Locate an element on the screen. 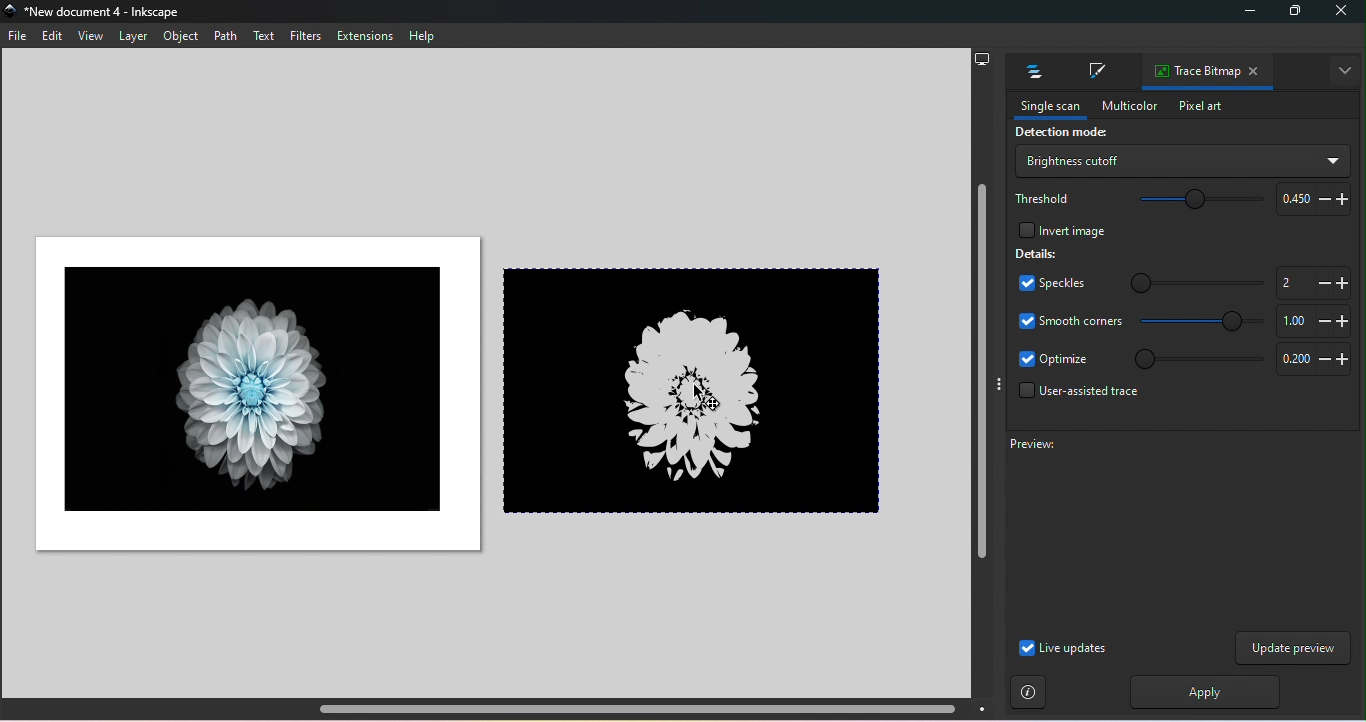 This screenshot has width=1366, height=722. Detection mode is located at coordinates (1058, 134).